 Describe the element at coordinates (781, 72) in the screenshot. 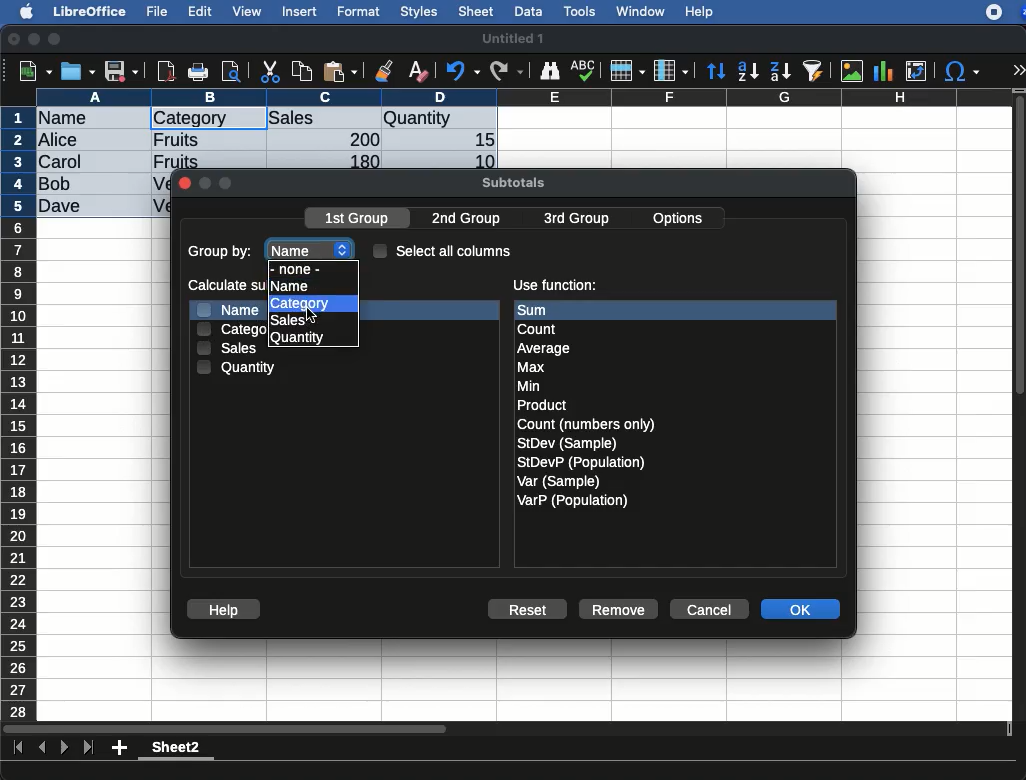

I see `descending` at that location.